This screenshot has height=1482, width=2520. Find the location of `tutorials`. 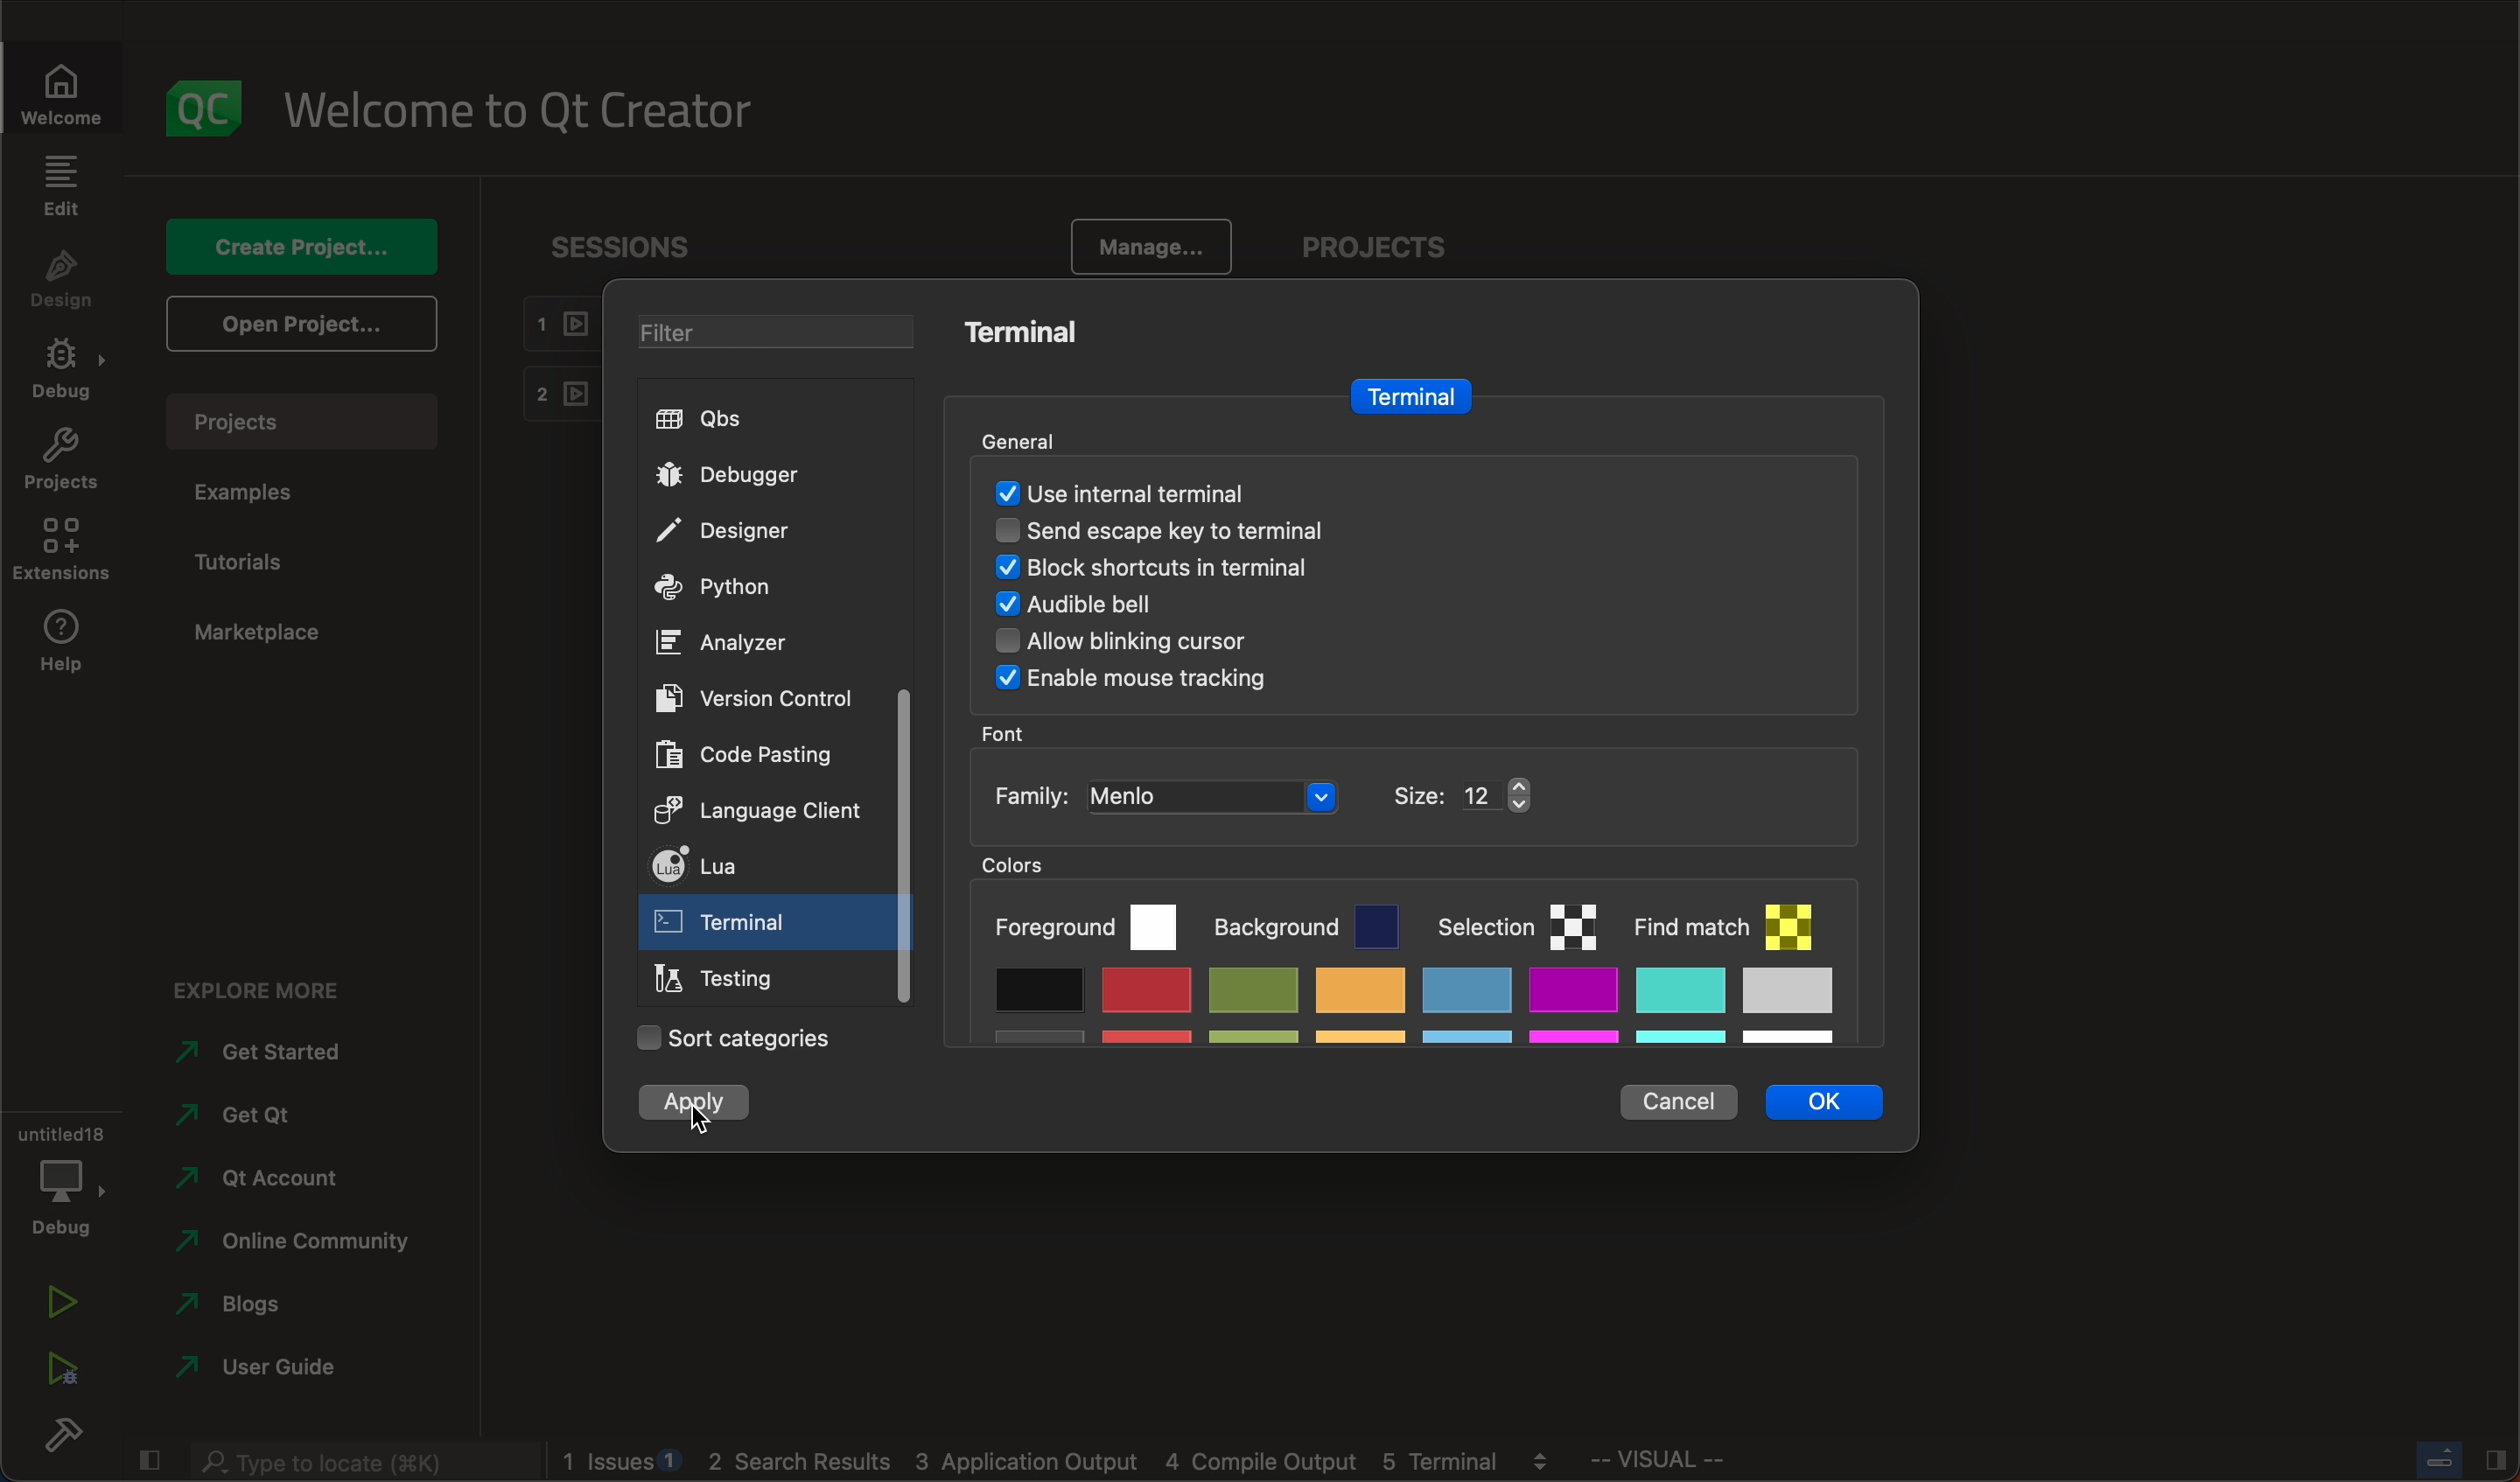

tutorials is located at coordinates (262, 559).